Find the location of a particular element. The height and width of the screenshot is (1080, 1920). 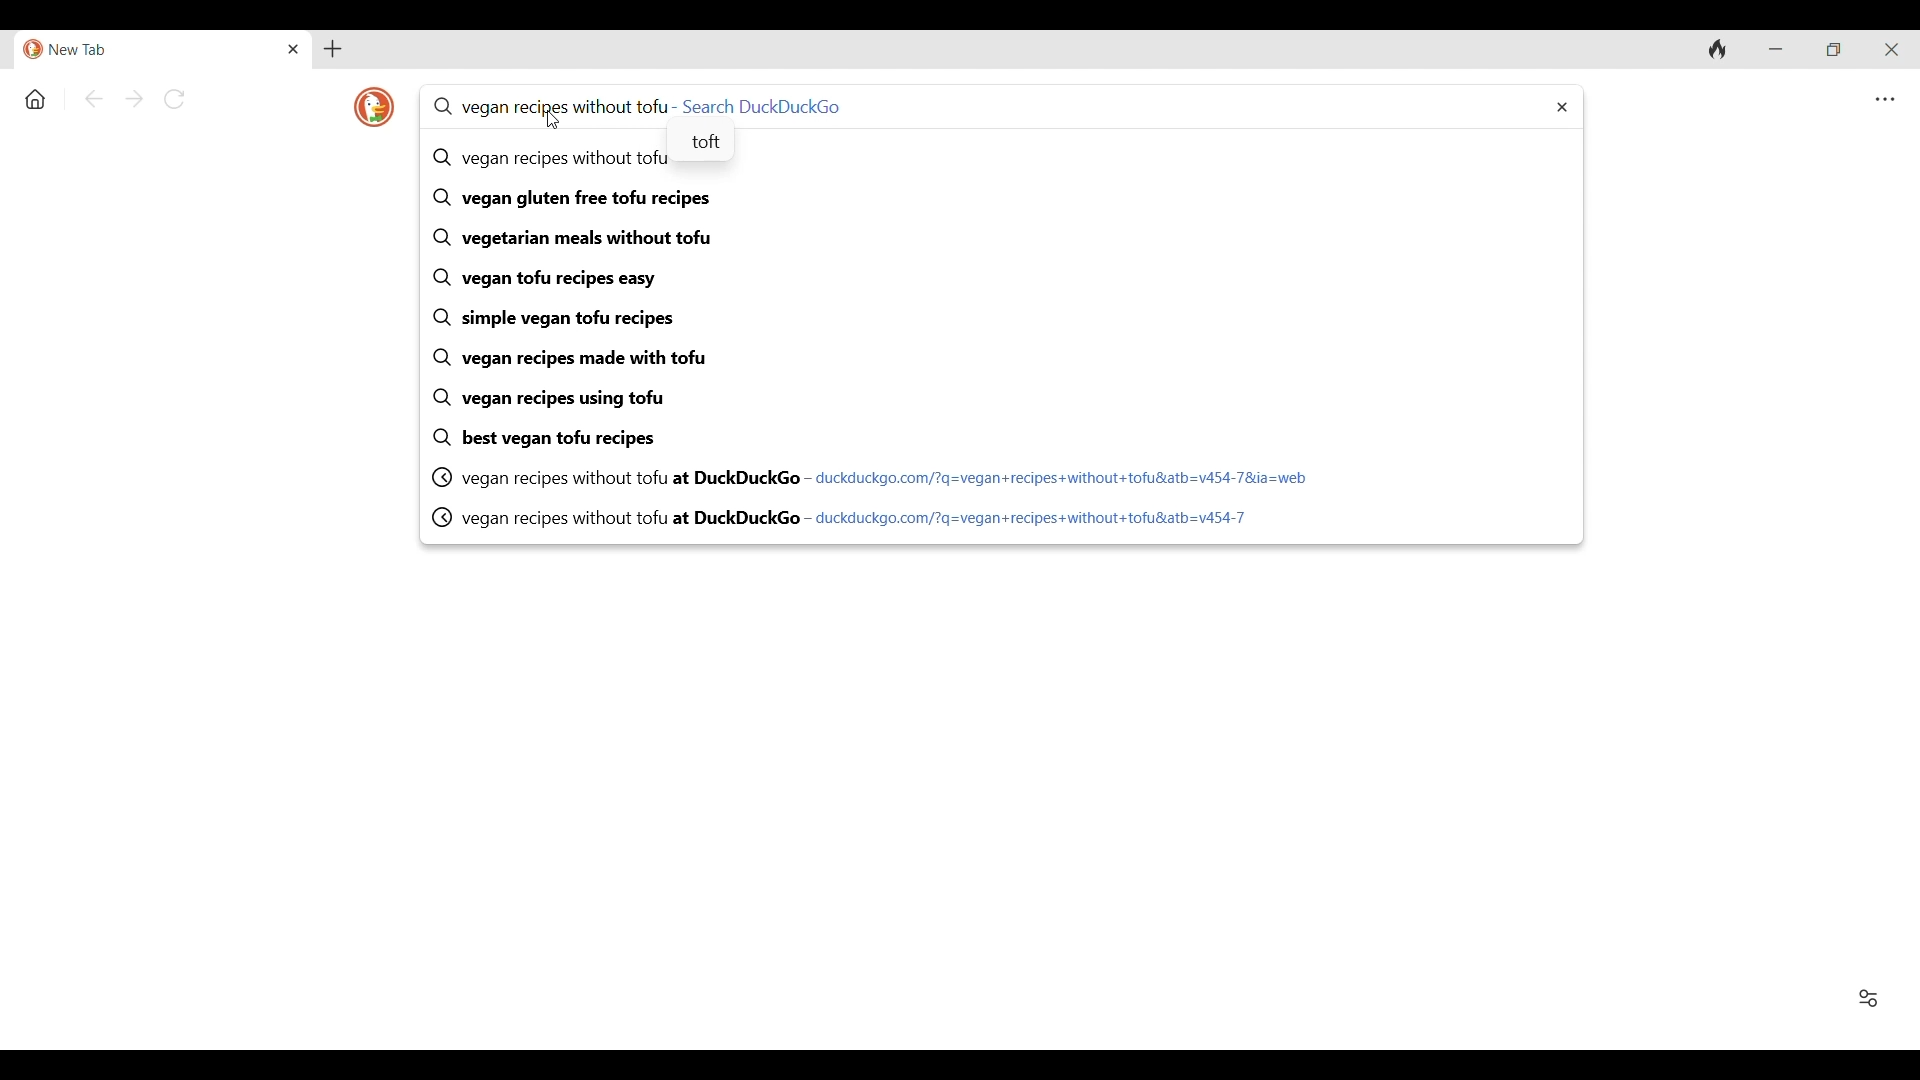

simple vegan tofu recipes is located at coordinates (1001, 319).